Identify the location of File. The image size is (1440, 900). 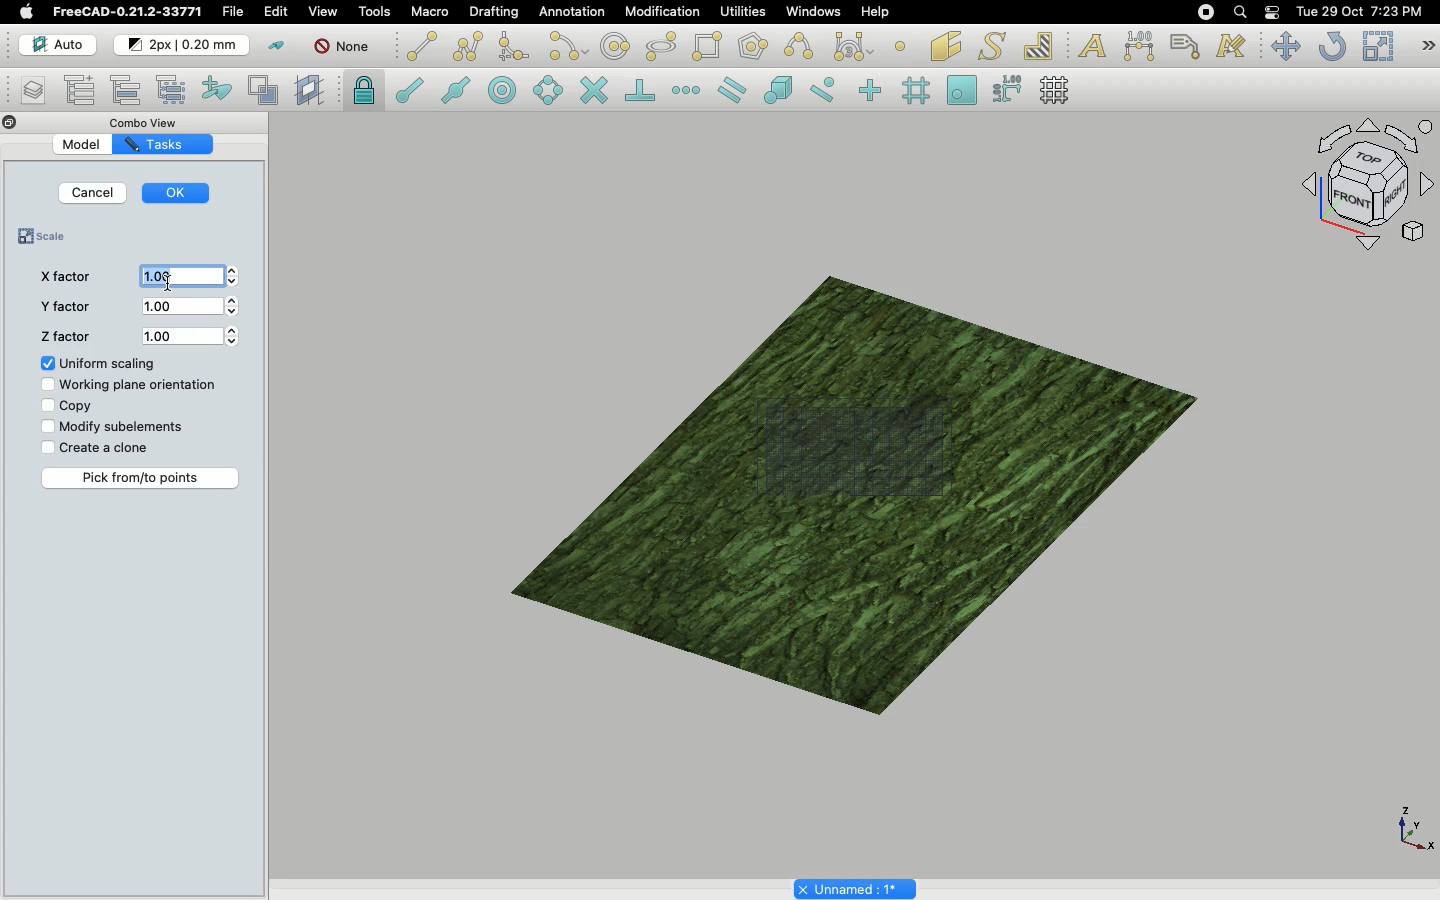
(235, 12).